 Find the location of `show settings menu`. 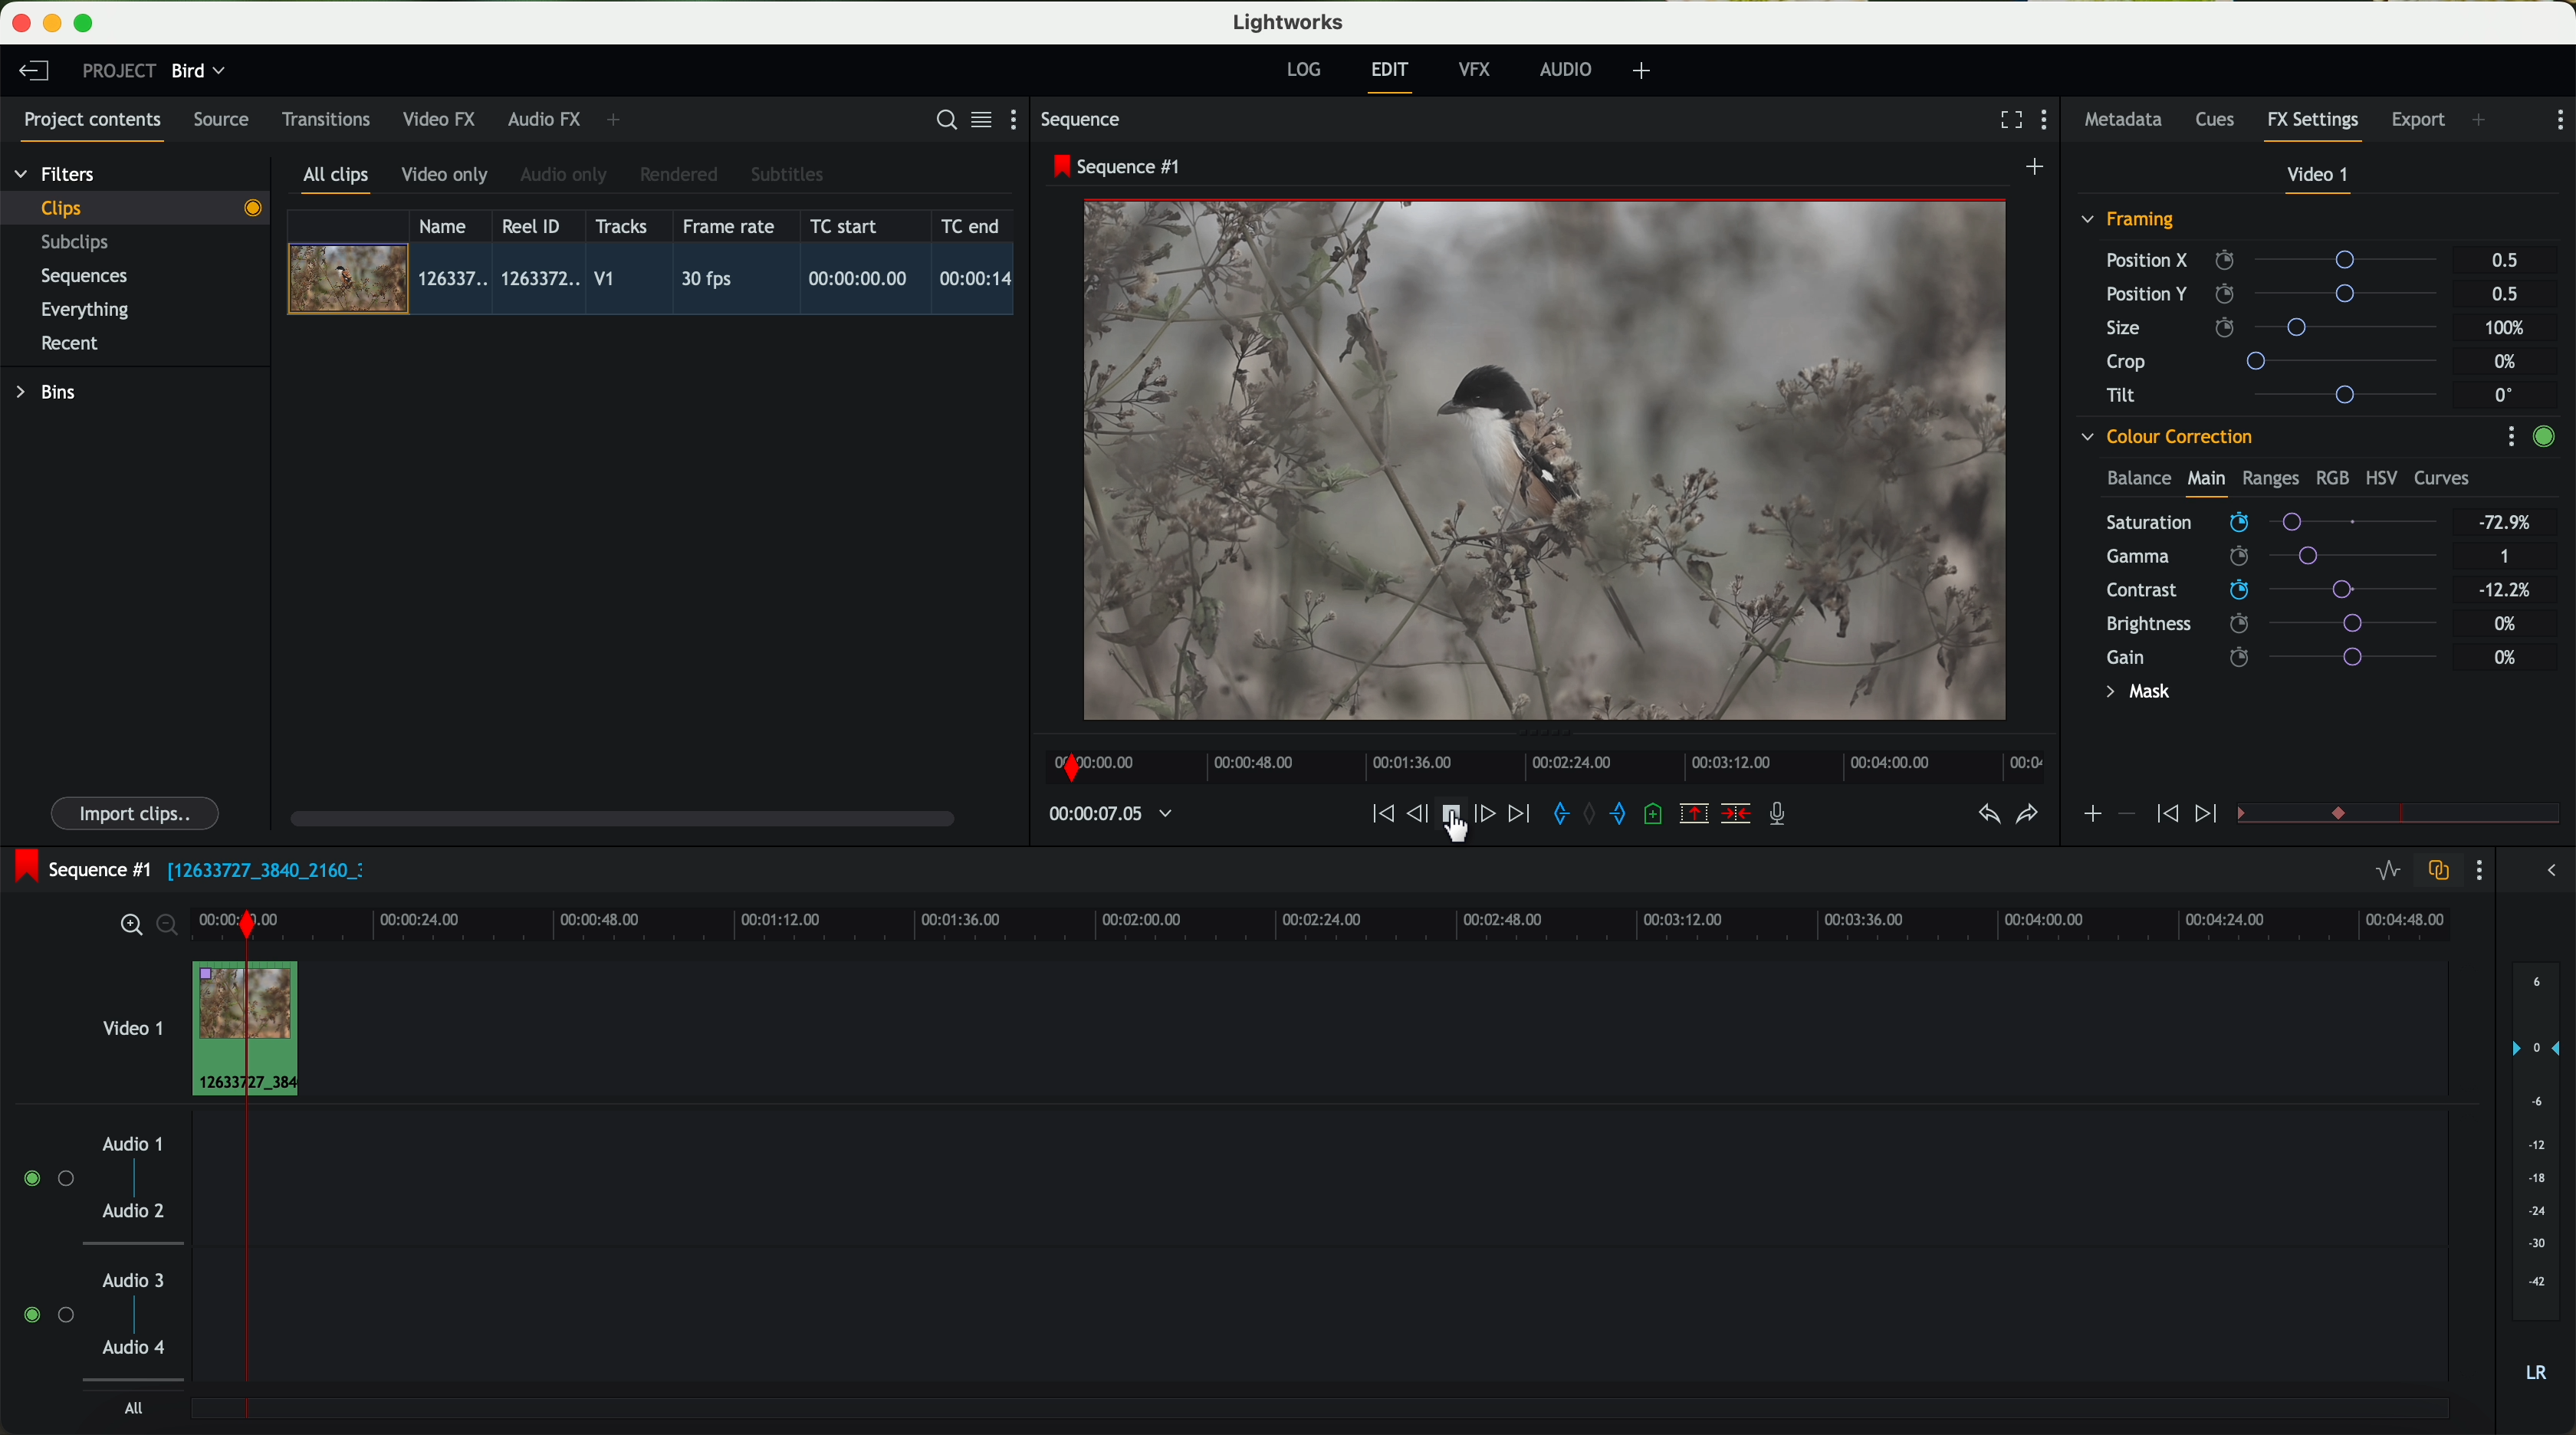

show settings menu is located at coordinates (2558, 120).